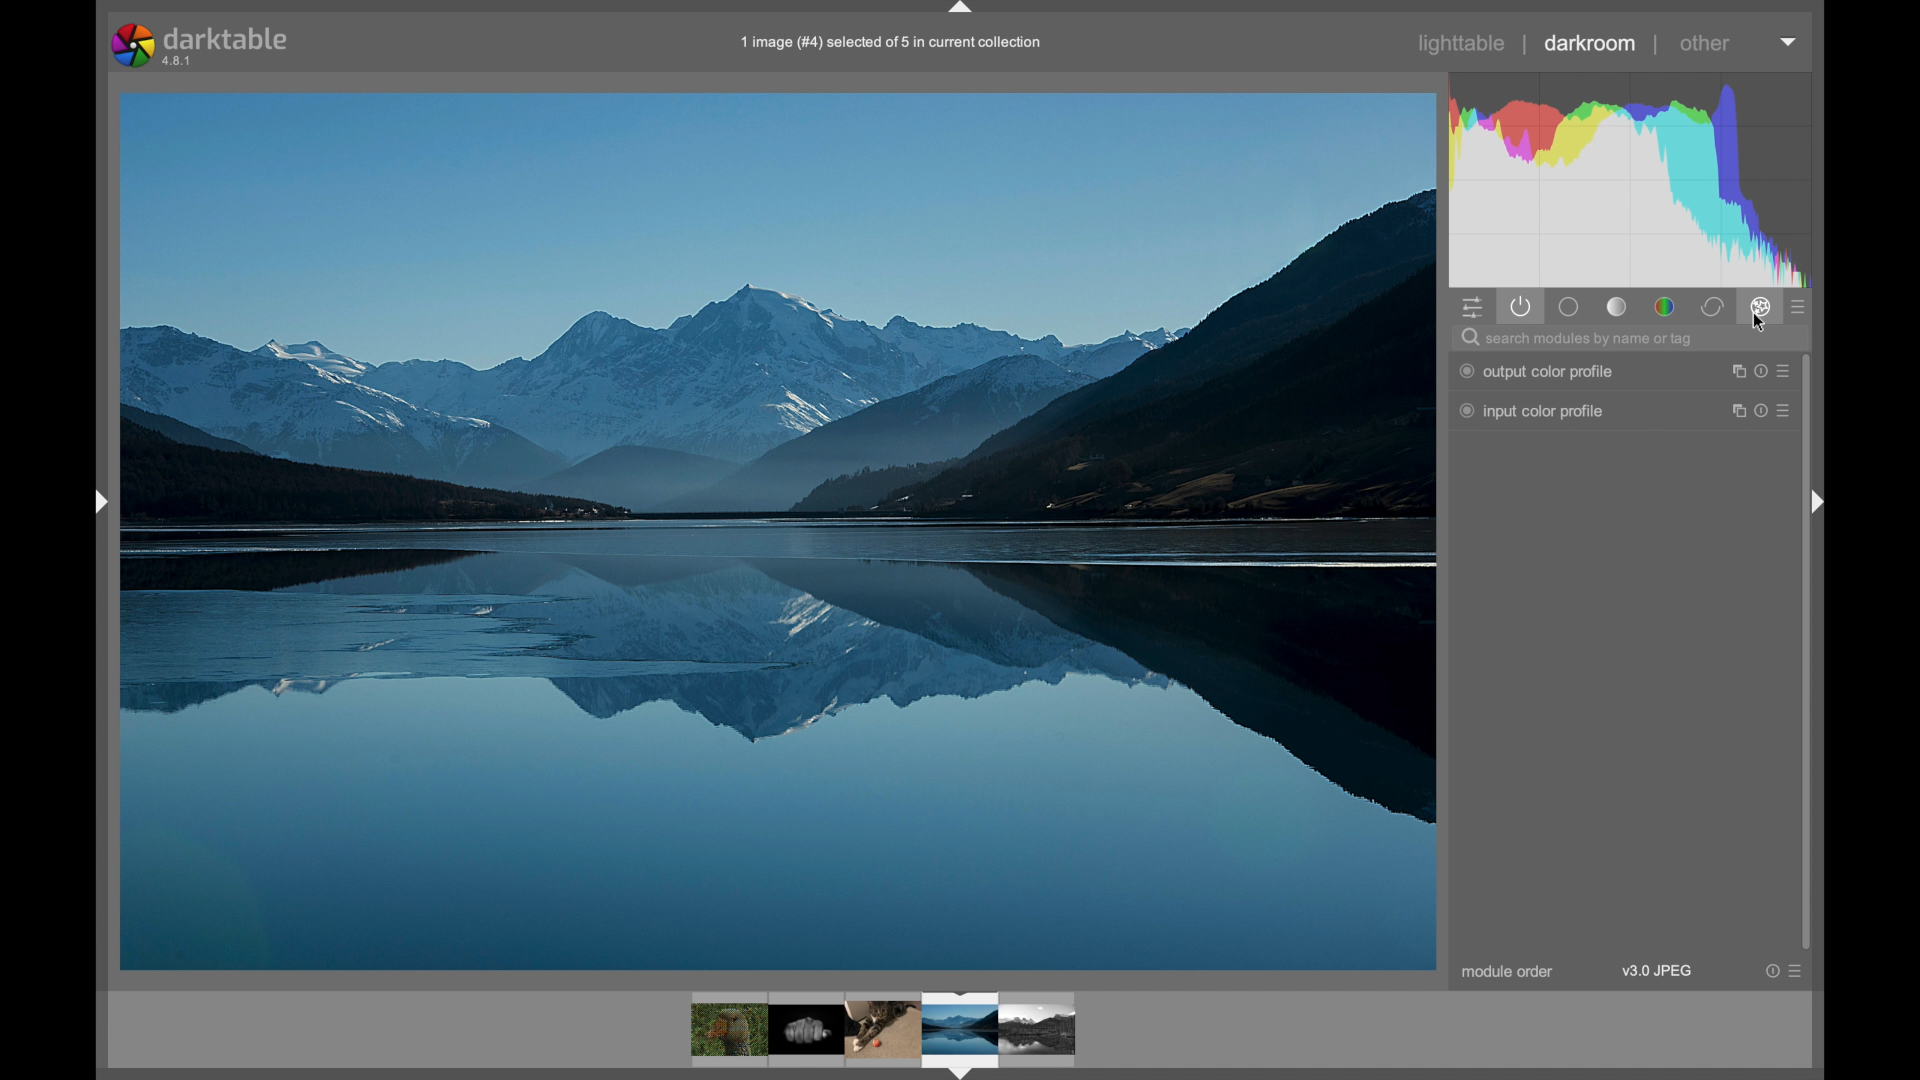 This screenshot has width=1920, height=1080. What do you see at coordinates (1536, 372) in the screenshot?
I see `output color profiles` at bounding box center [1536, 372].